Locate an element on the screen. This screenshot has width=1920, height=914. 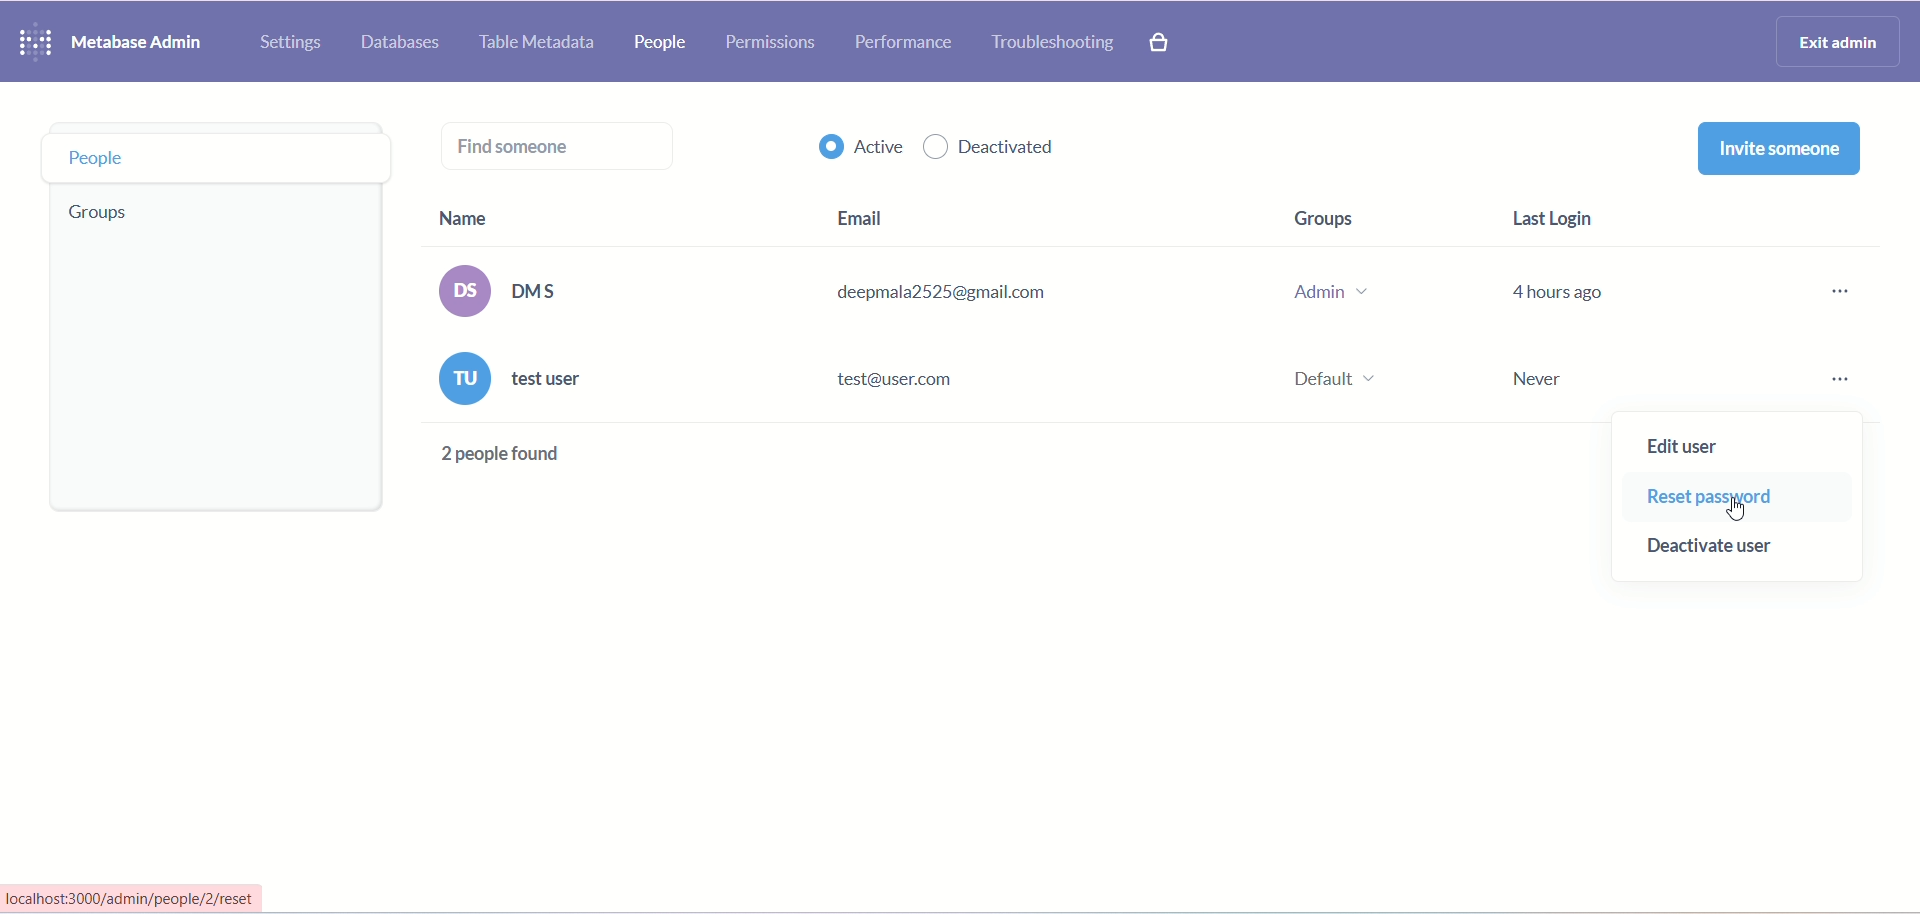
cursor is located at coordinates (1740, 511).